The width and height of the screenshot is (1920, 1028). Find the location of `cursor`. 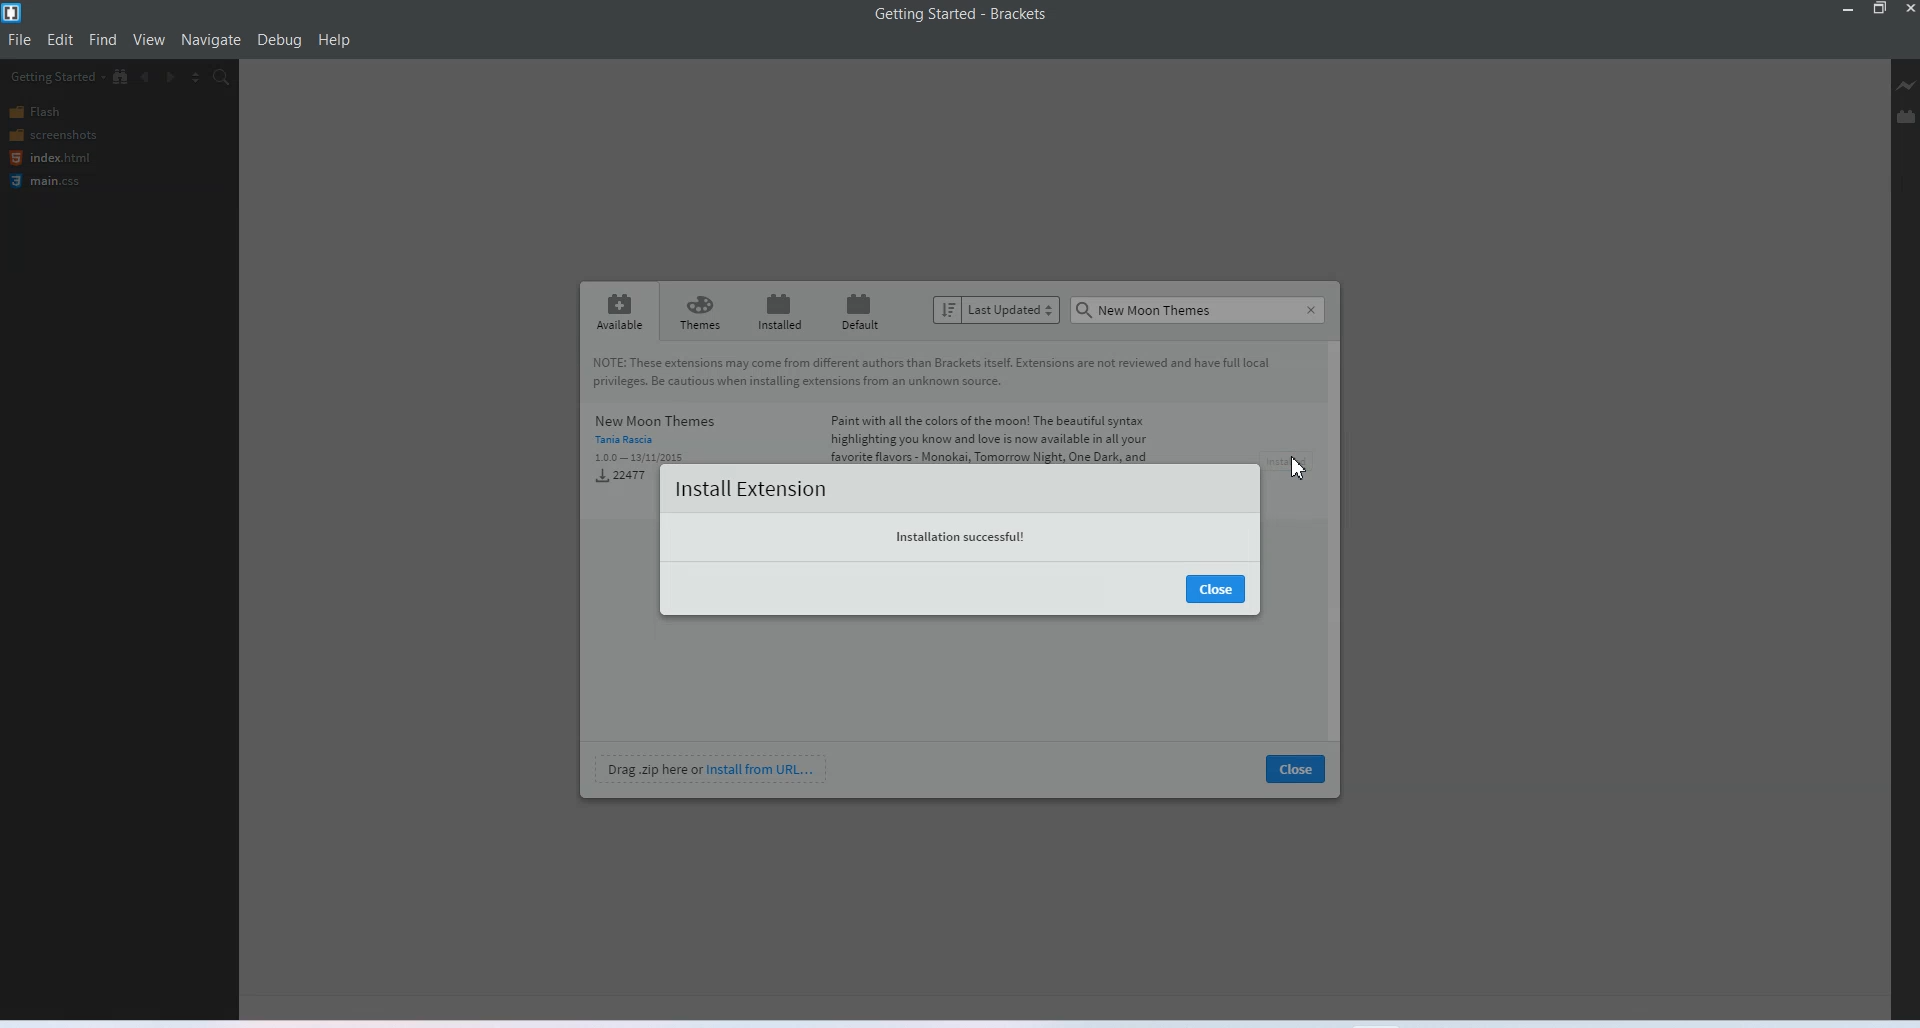

cursor is located at coordinates (1296, 464).